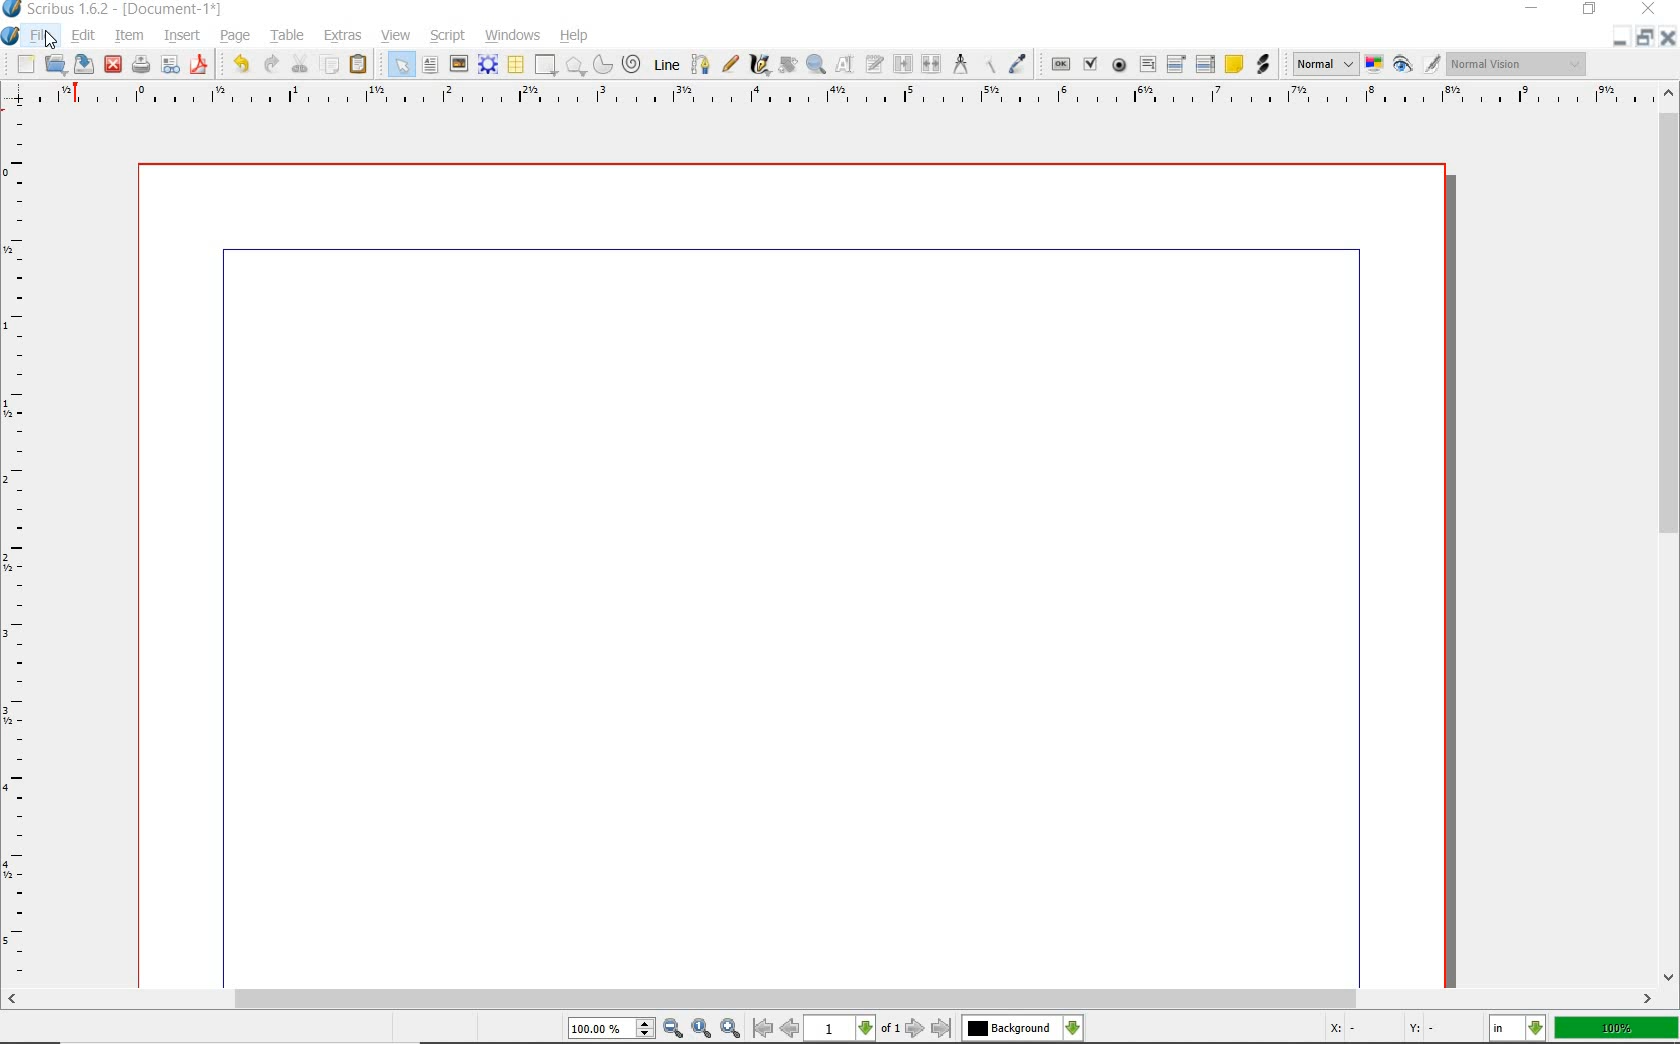 This screenshot has height=1044, width=1680. Describe the element at coordinates (1264, 65) in the screenshot. I see `link annotation` at that location.